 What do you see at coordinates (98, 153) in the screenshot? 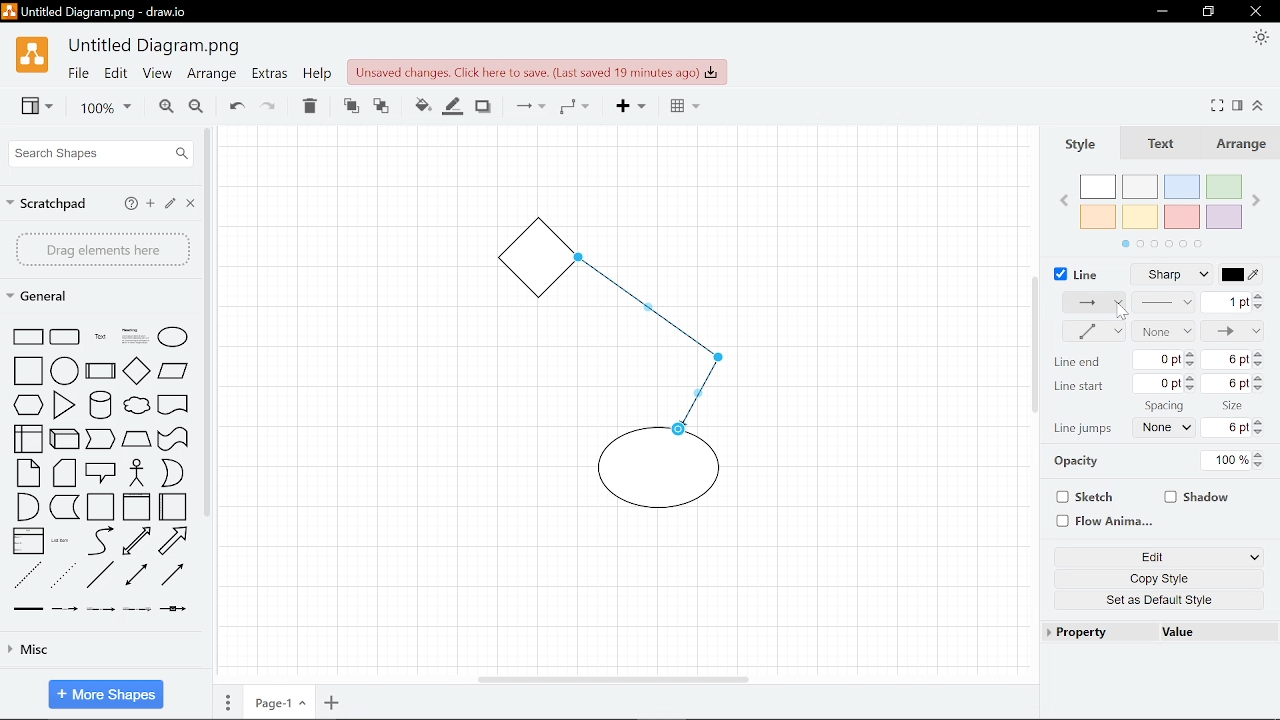
I see `Search shapes` at bounding box center [98, 153].